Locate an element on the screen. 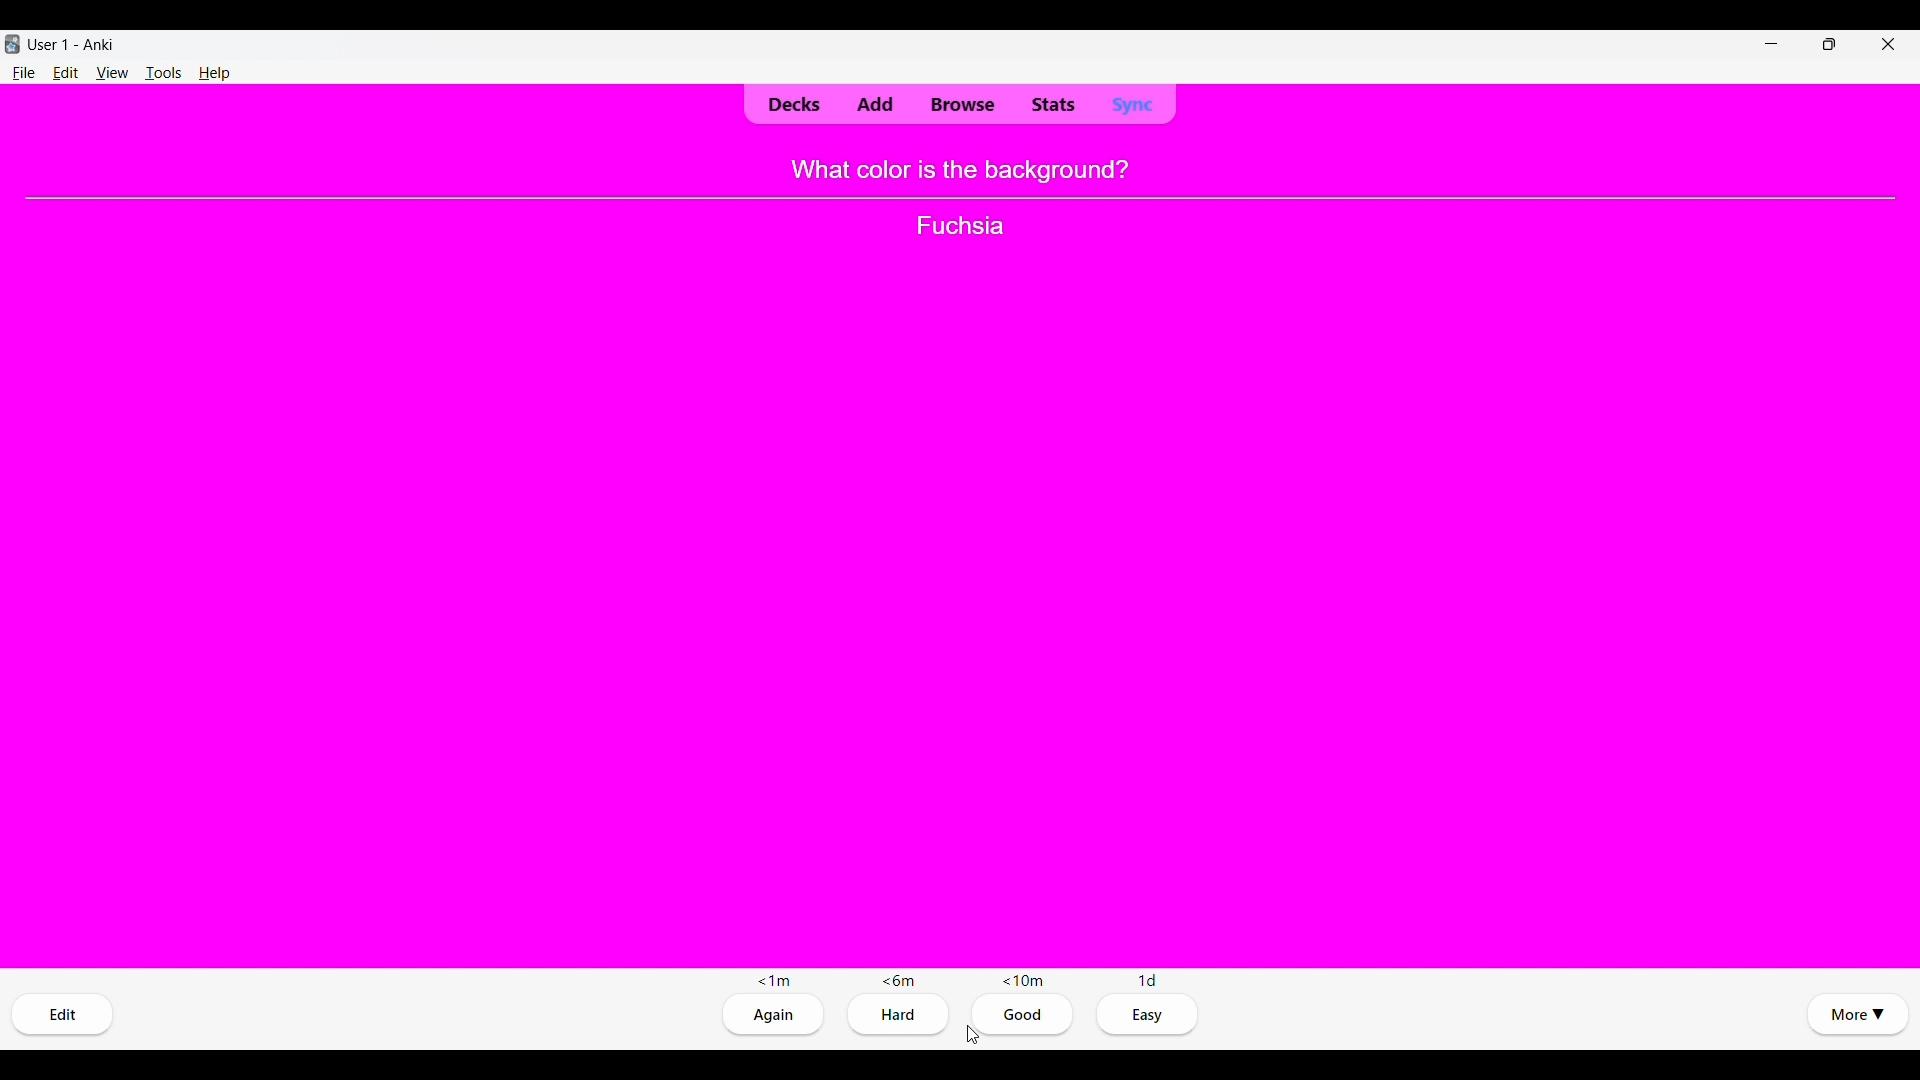  Again button is located at coordinates (777, 1016).